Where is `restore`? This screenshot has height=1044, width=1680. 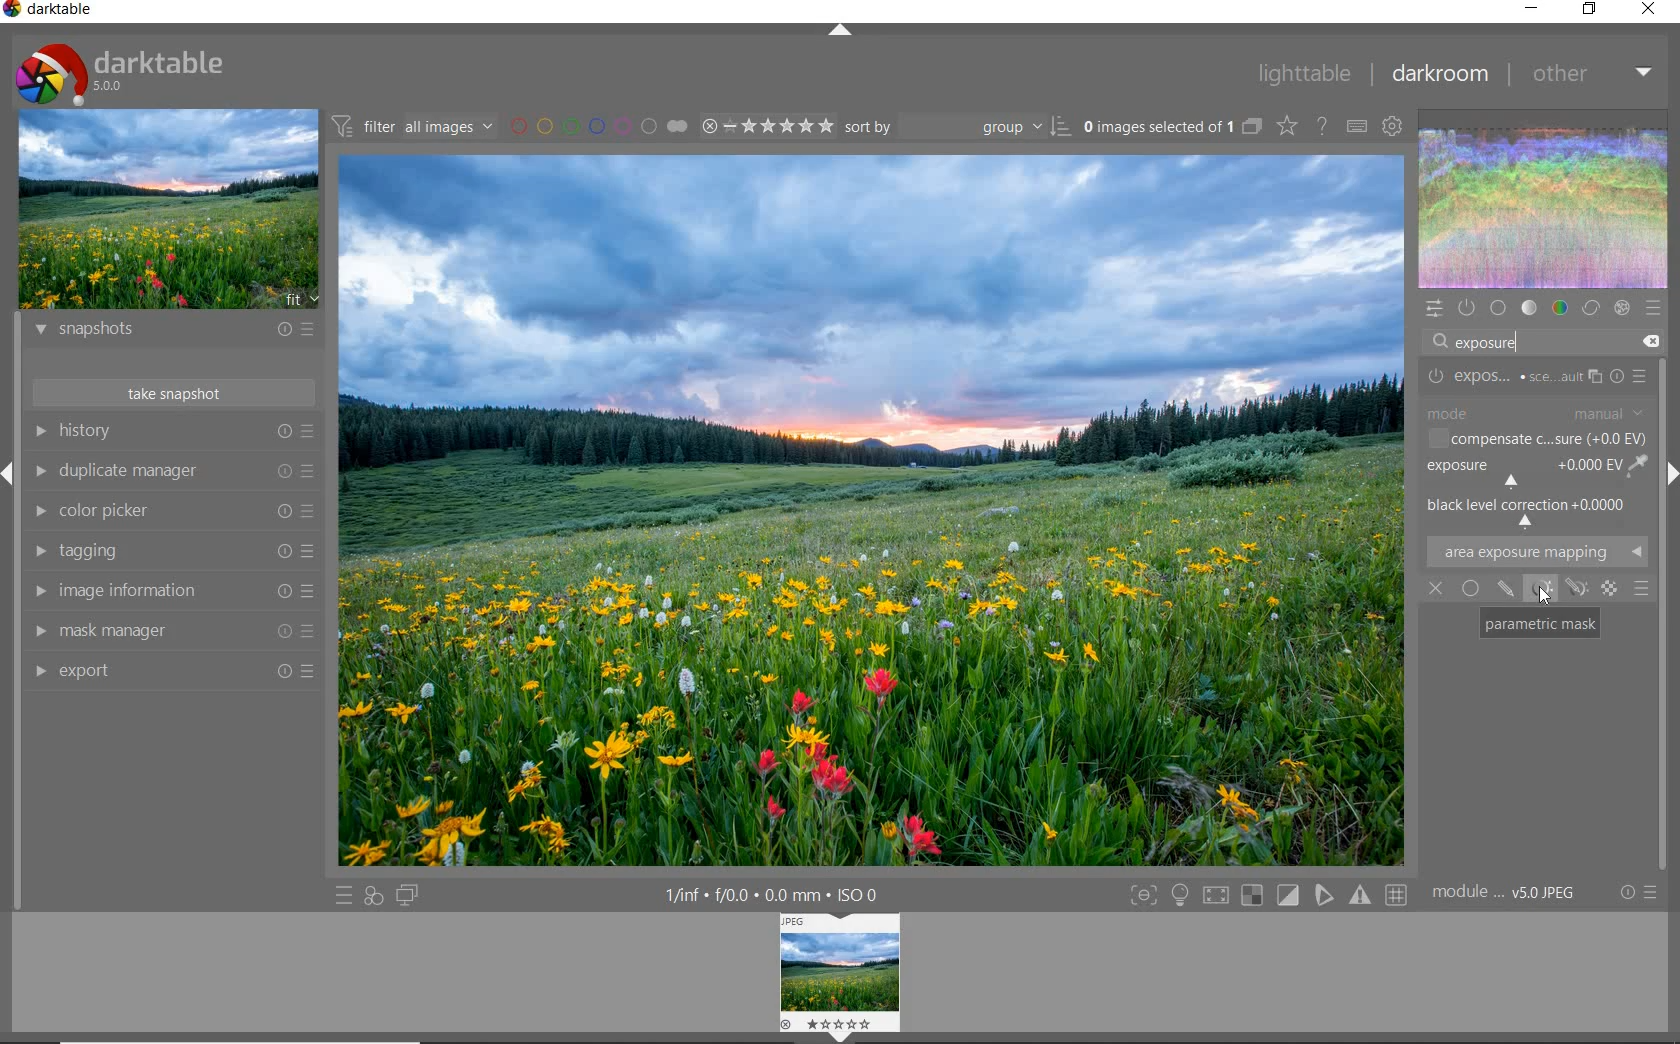
restore is located at coordinates (1592, 10).